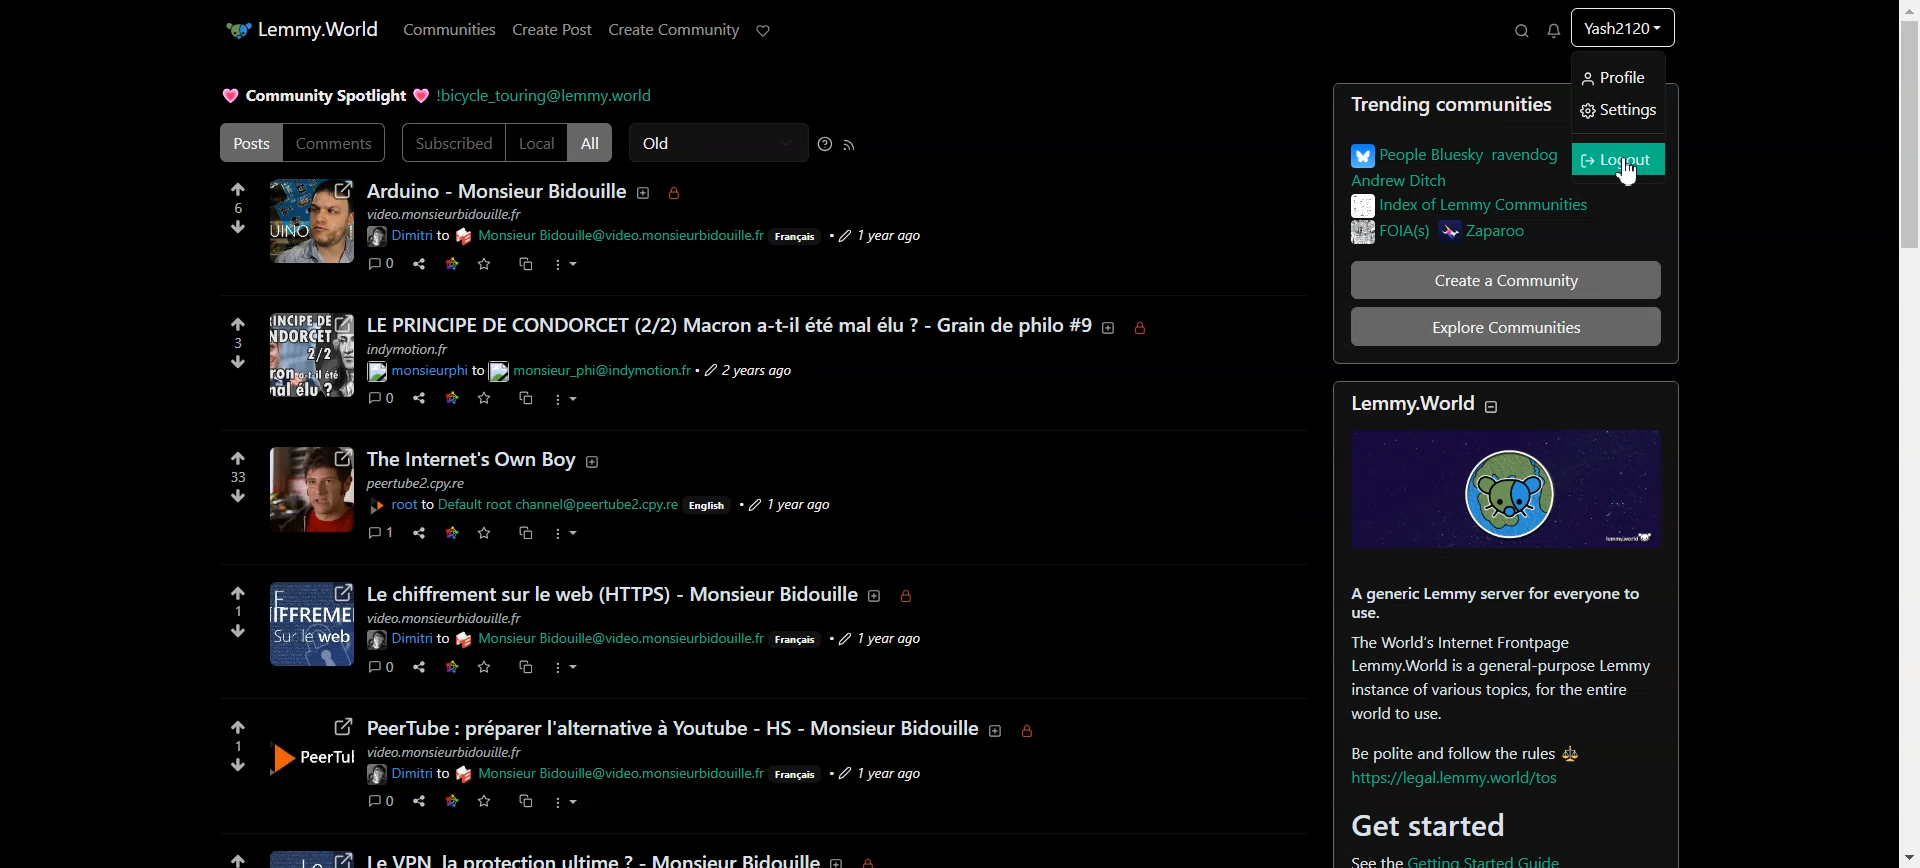 The width and height of the screenshot is (1920, 868). What do you see at coordinates (1506, 279) in the screenshot?
I see `Create a Community` at bounding box center [1506, 279].